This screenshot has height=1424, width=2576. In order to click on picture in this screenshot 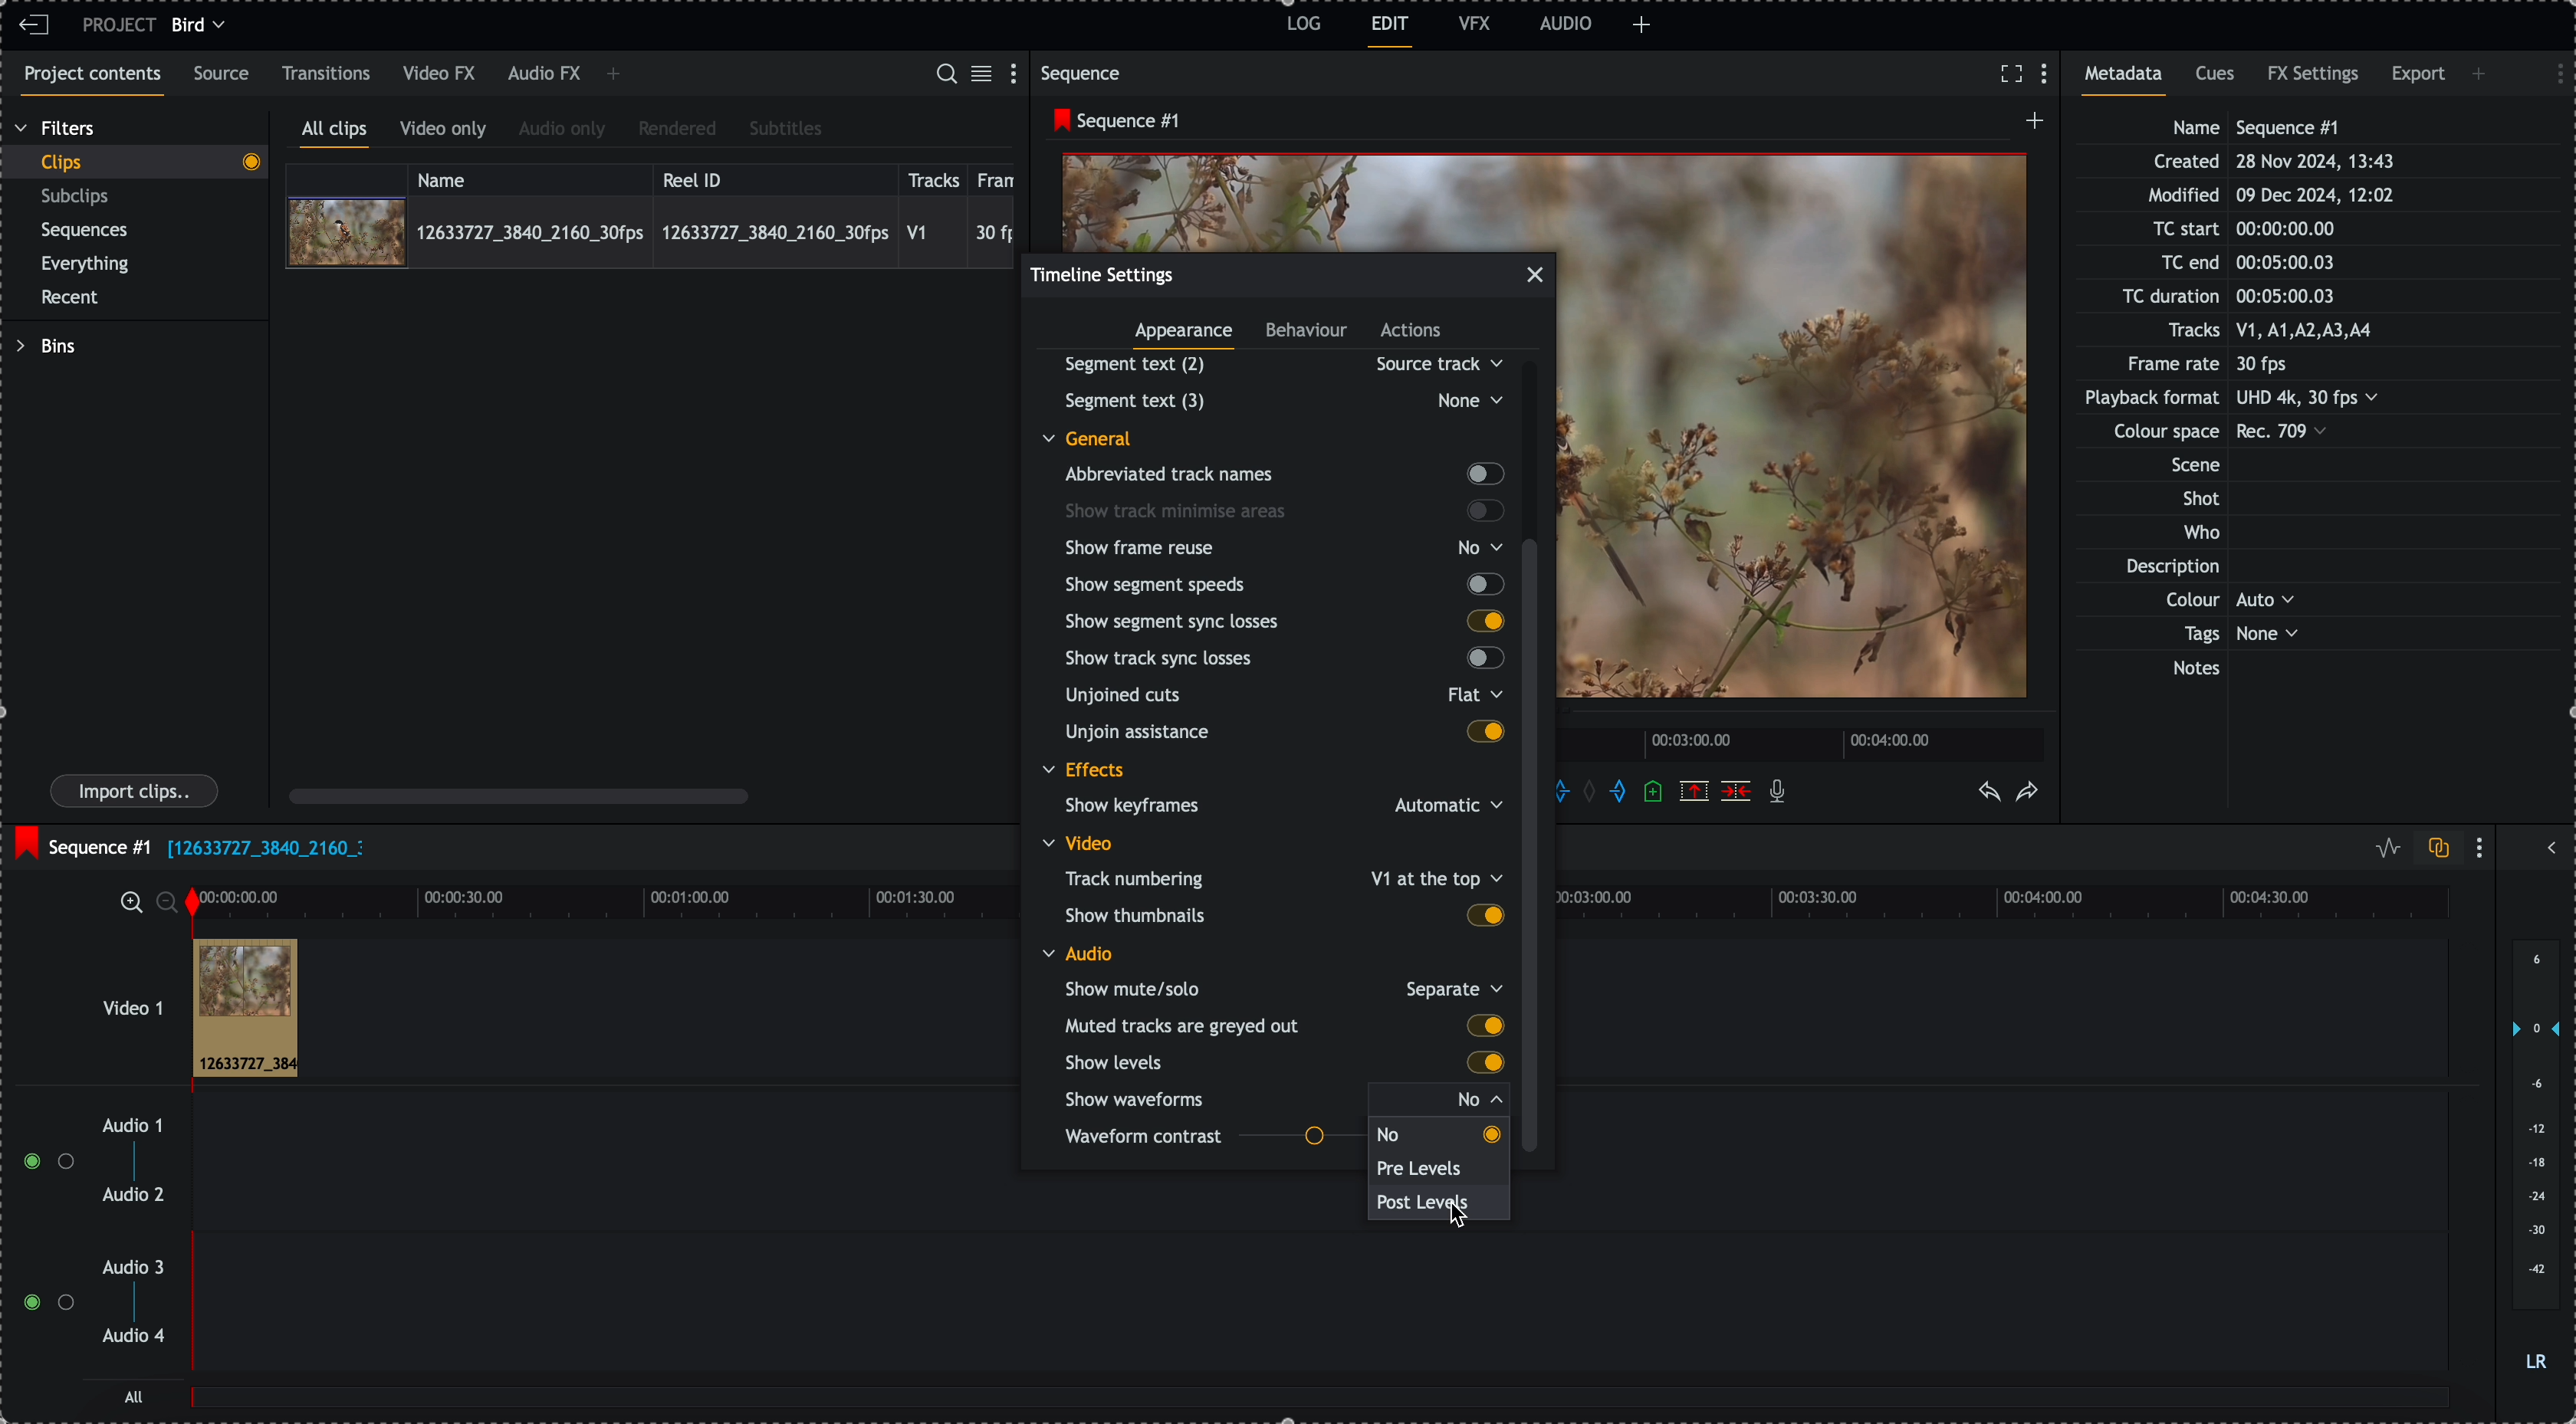, I will do `click(1801, 438)`.